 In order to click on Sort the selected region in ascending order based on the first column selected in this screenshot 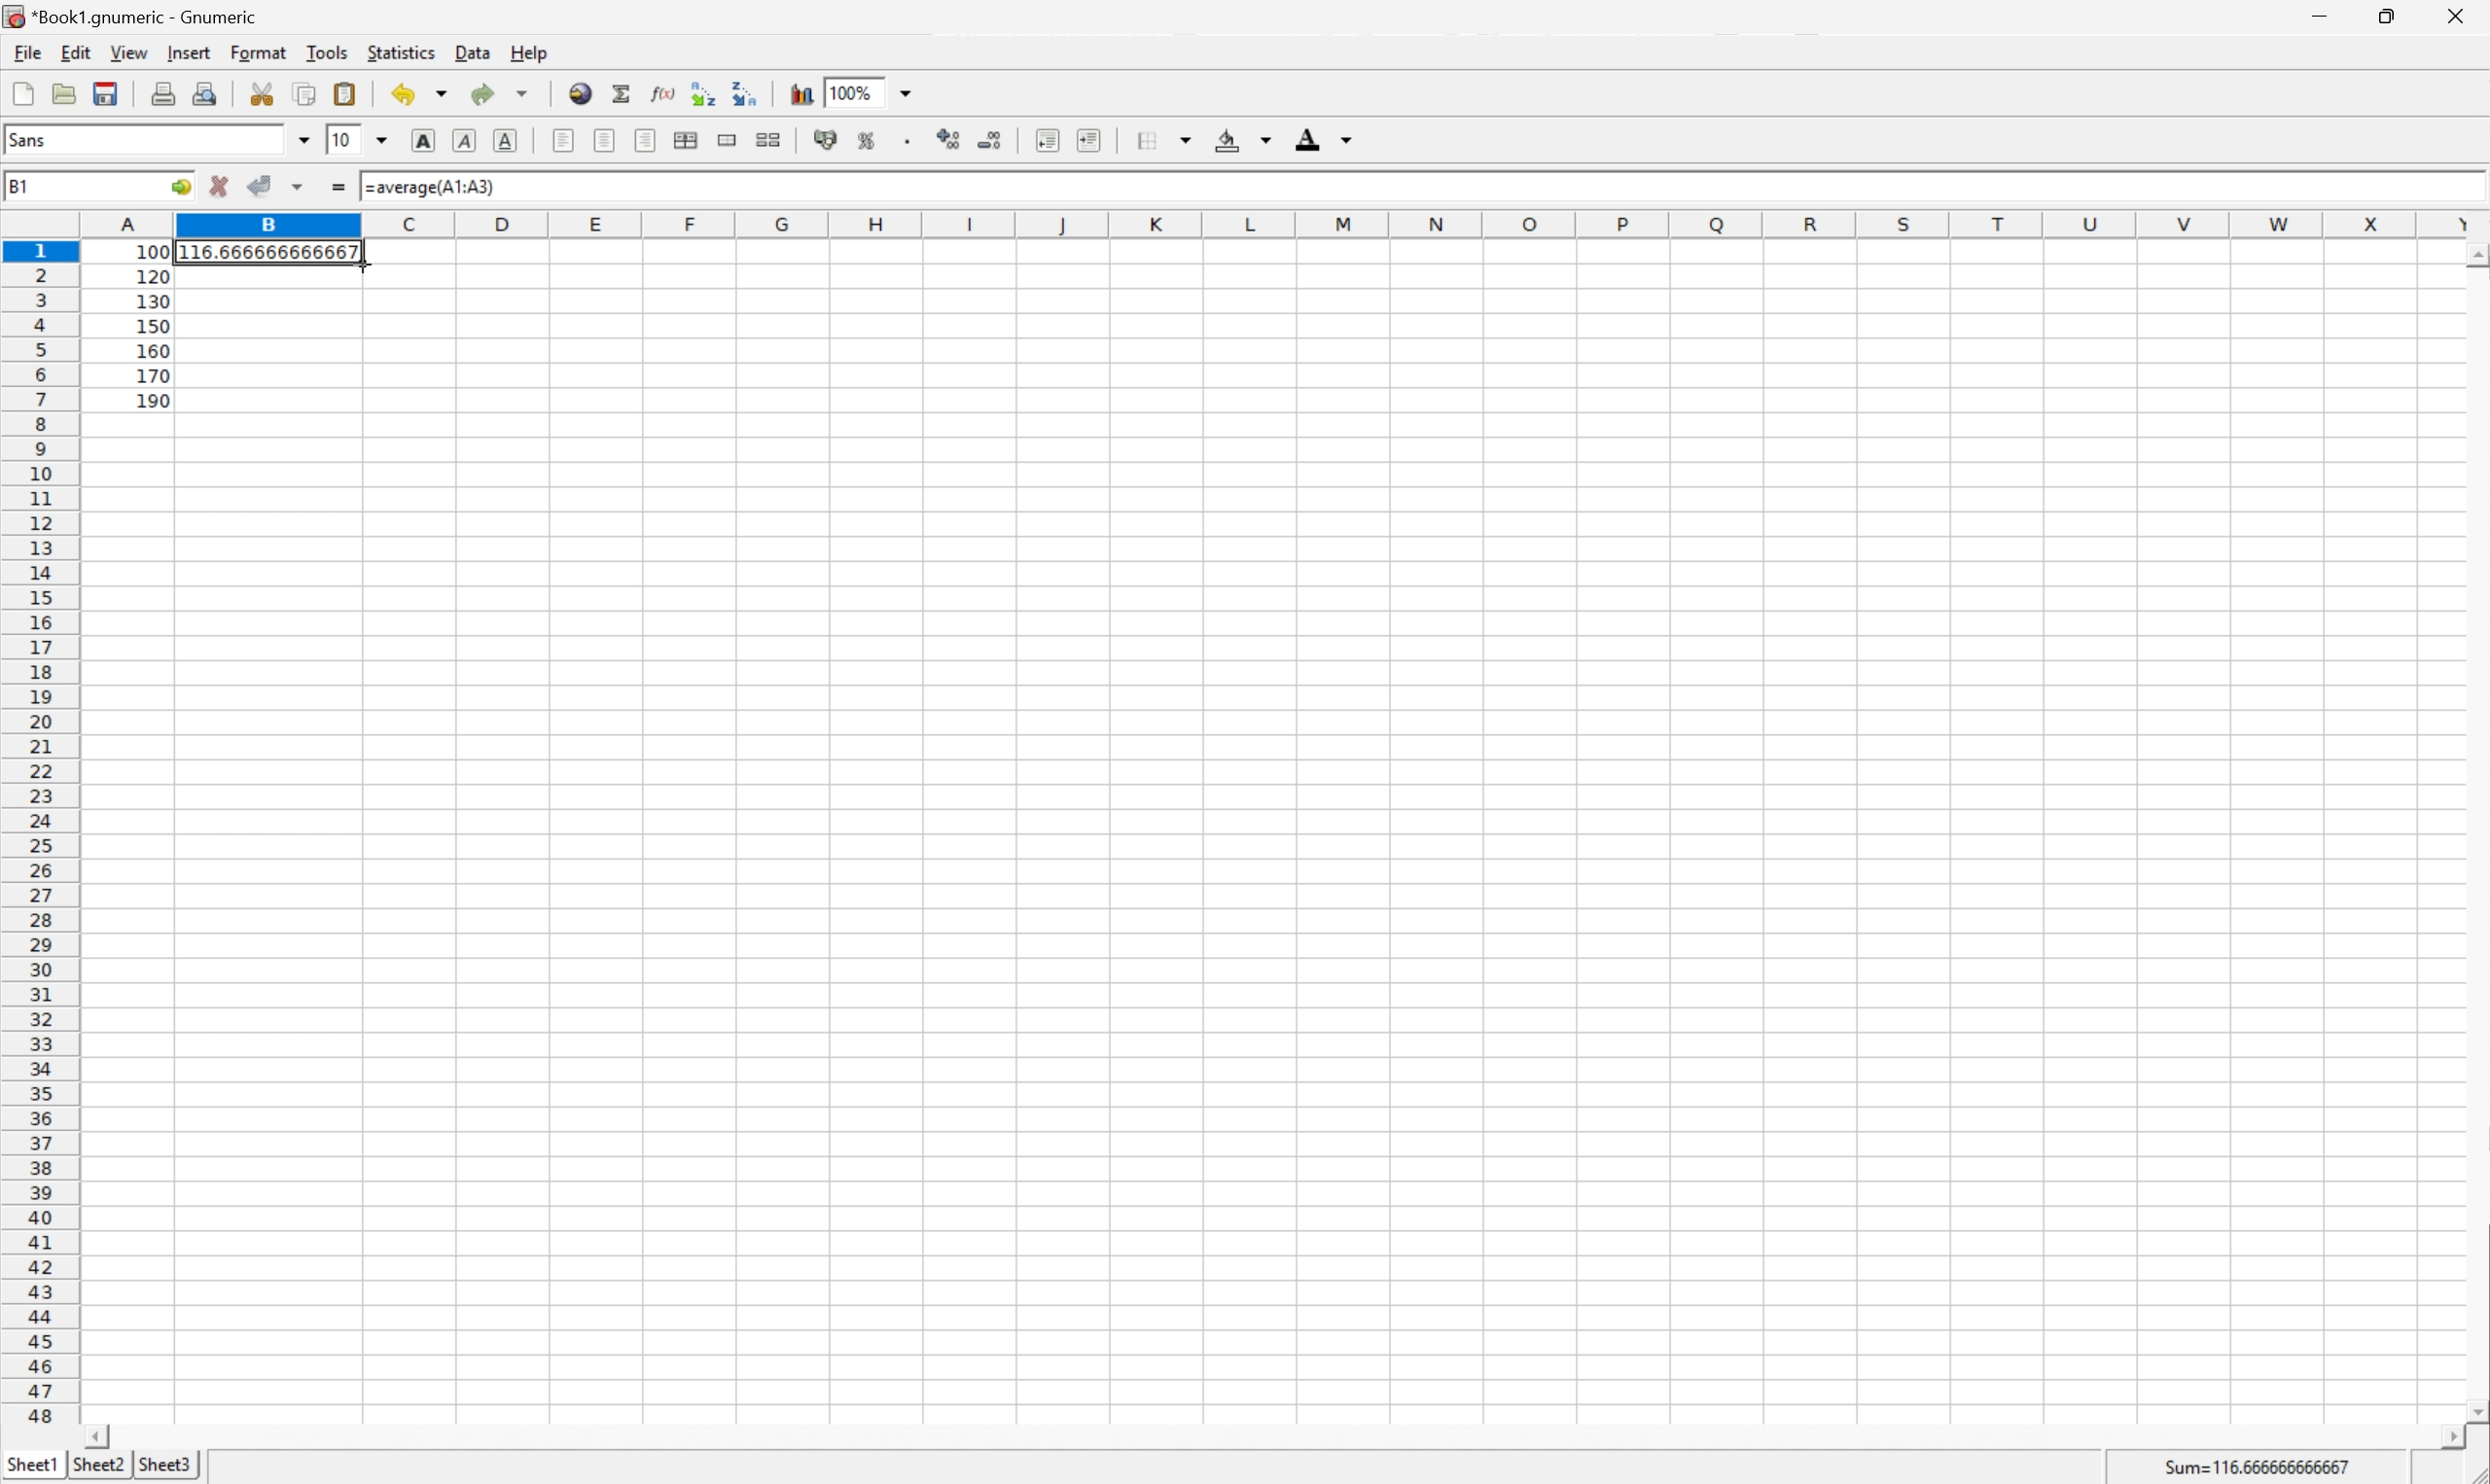, I will do `click(705, 94)`.